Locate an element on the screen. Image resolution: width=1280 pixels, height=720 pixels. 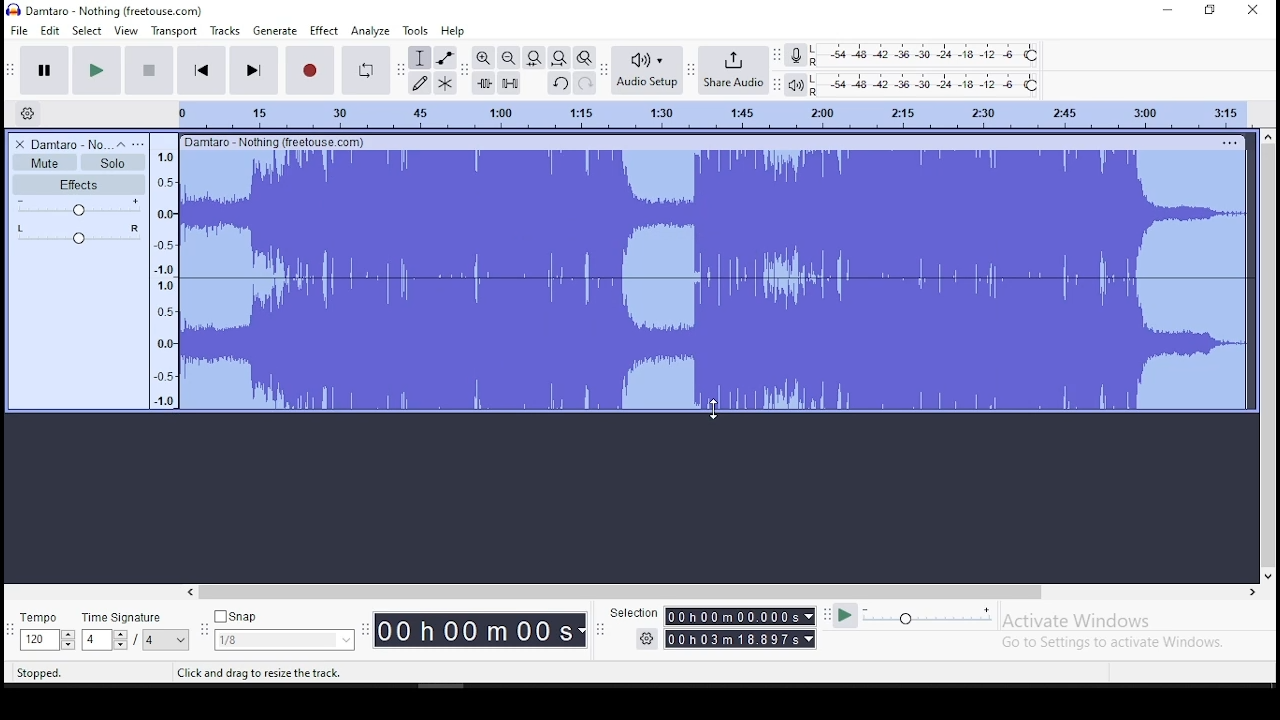
analyze is located at coordinates (370, 32).